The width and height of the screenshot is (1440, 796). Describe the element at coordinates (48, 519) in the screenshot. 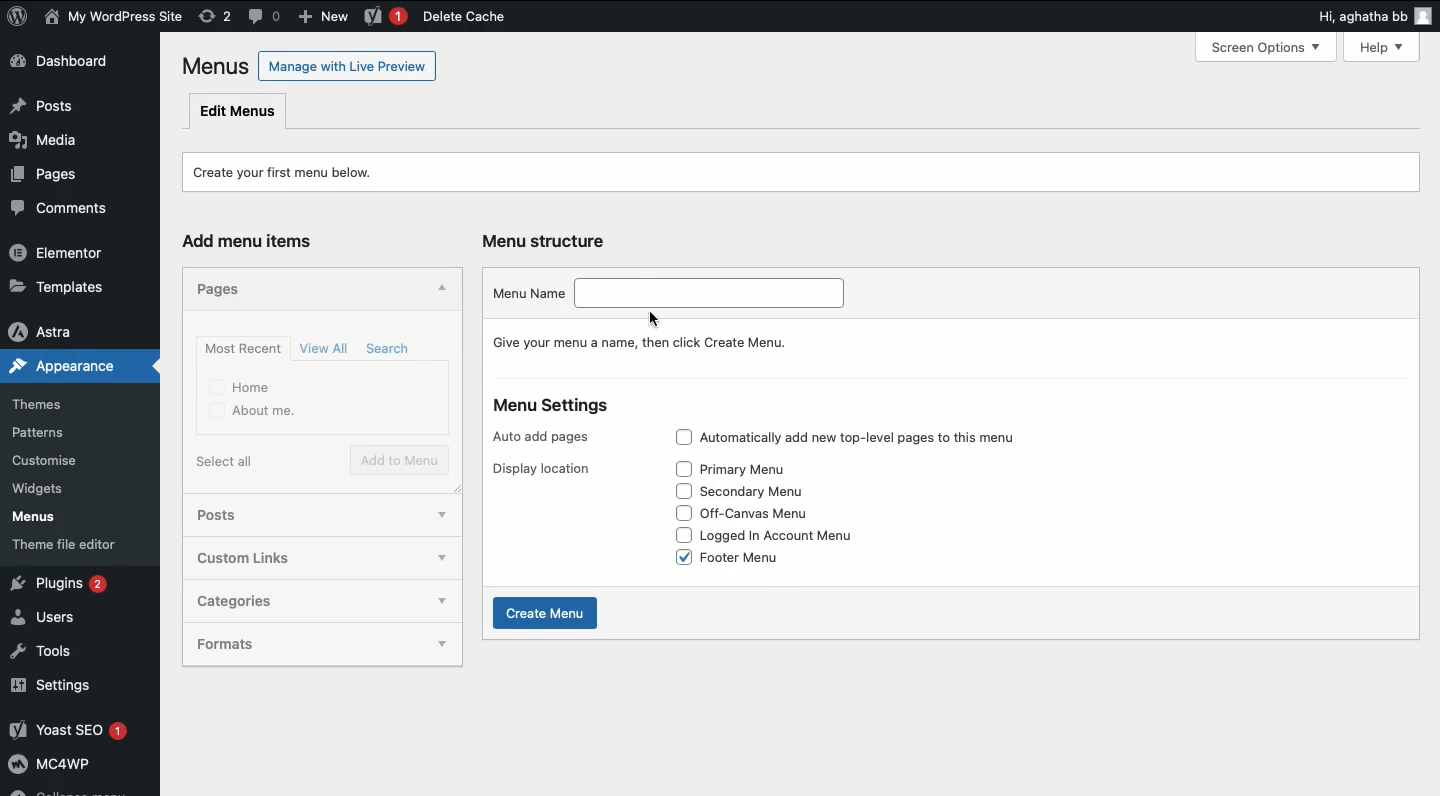

I see `Menus` at that location.